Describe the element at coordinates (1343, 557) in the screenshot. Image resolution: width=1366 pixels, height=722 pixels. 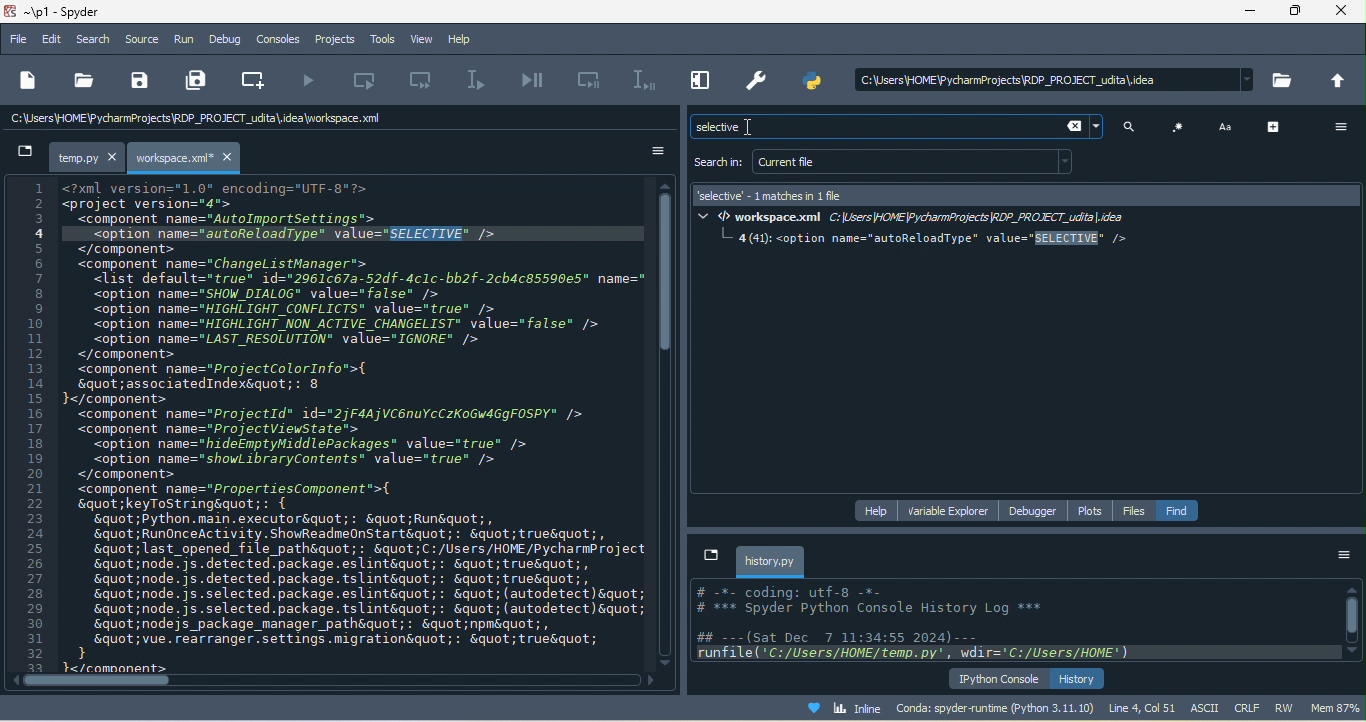
I see `option` at that location.